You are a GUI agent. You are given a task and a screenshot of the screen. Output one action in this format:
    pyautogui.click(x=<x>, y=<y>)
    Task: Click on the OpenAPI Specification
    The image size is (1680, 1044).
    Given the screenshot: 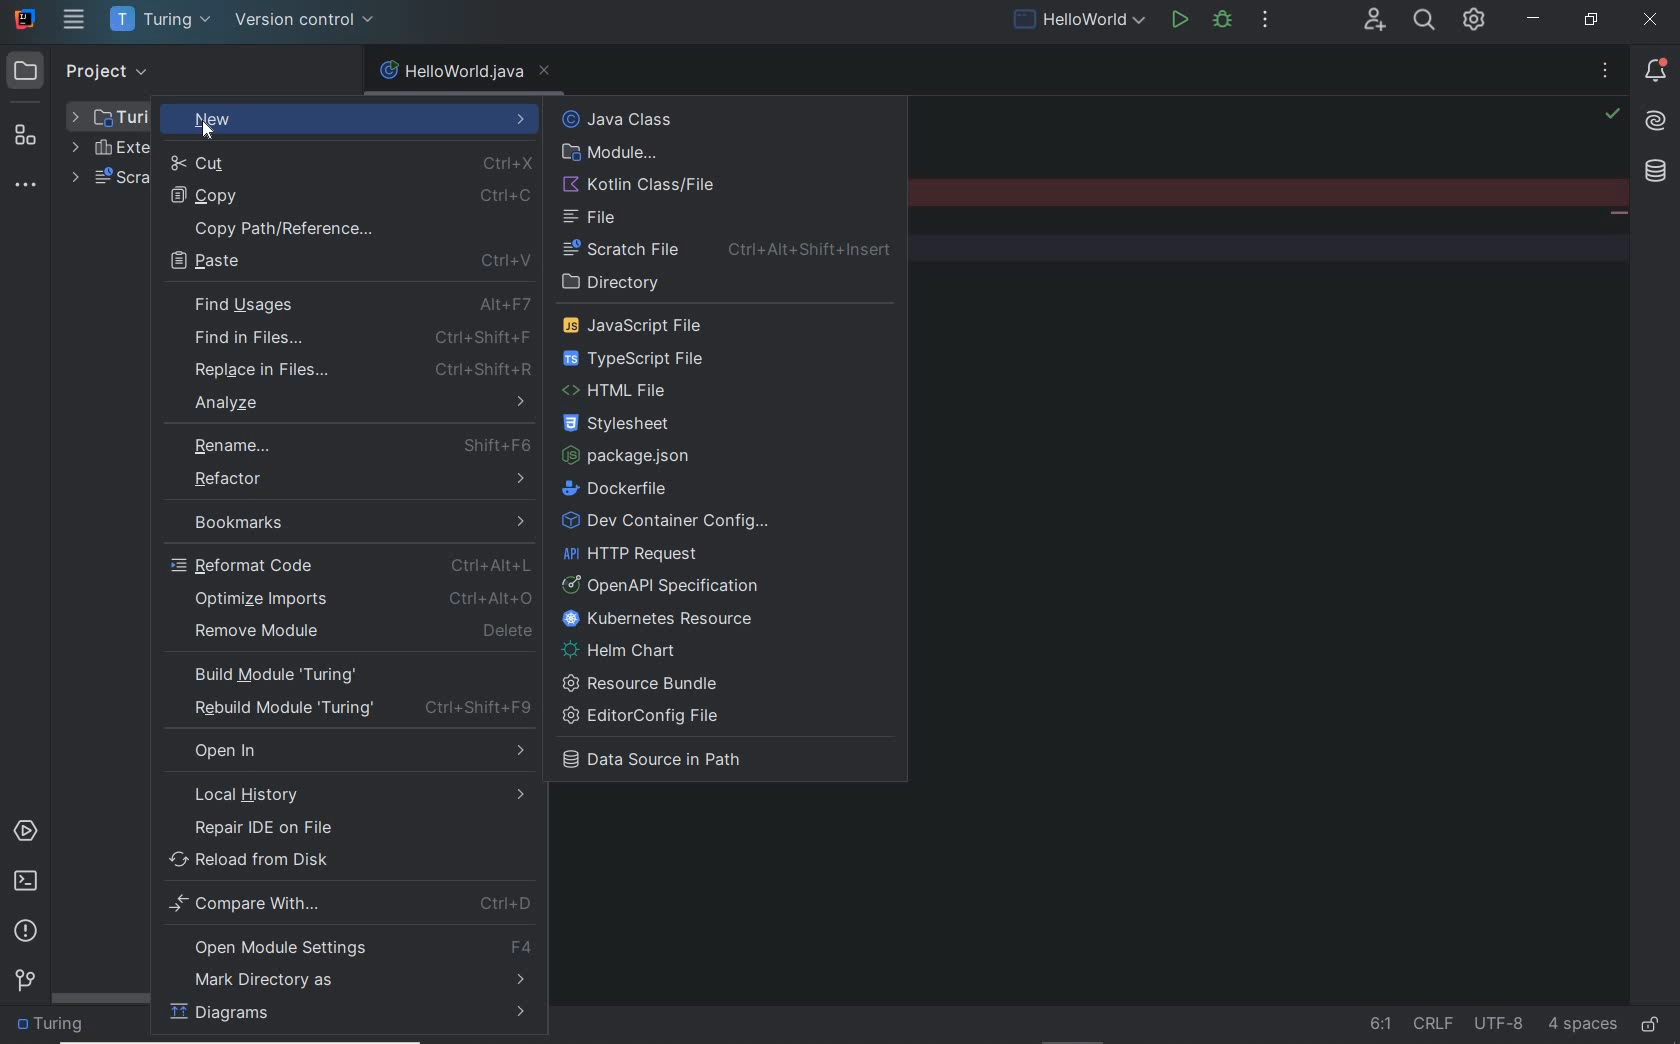 What is the action you would take?
    pyautogui.click(x=668, y=585)
    